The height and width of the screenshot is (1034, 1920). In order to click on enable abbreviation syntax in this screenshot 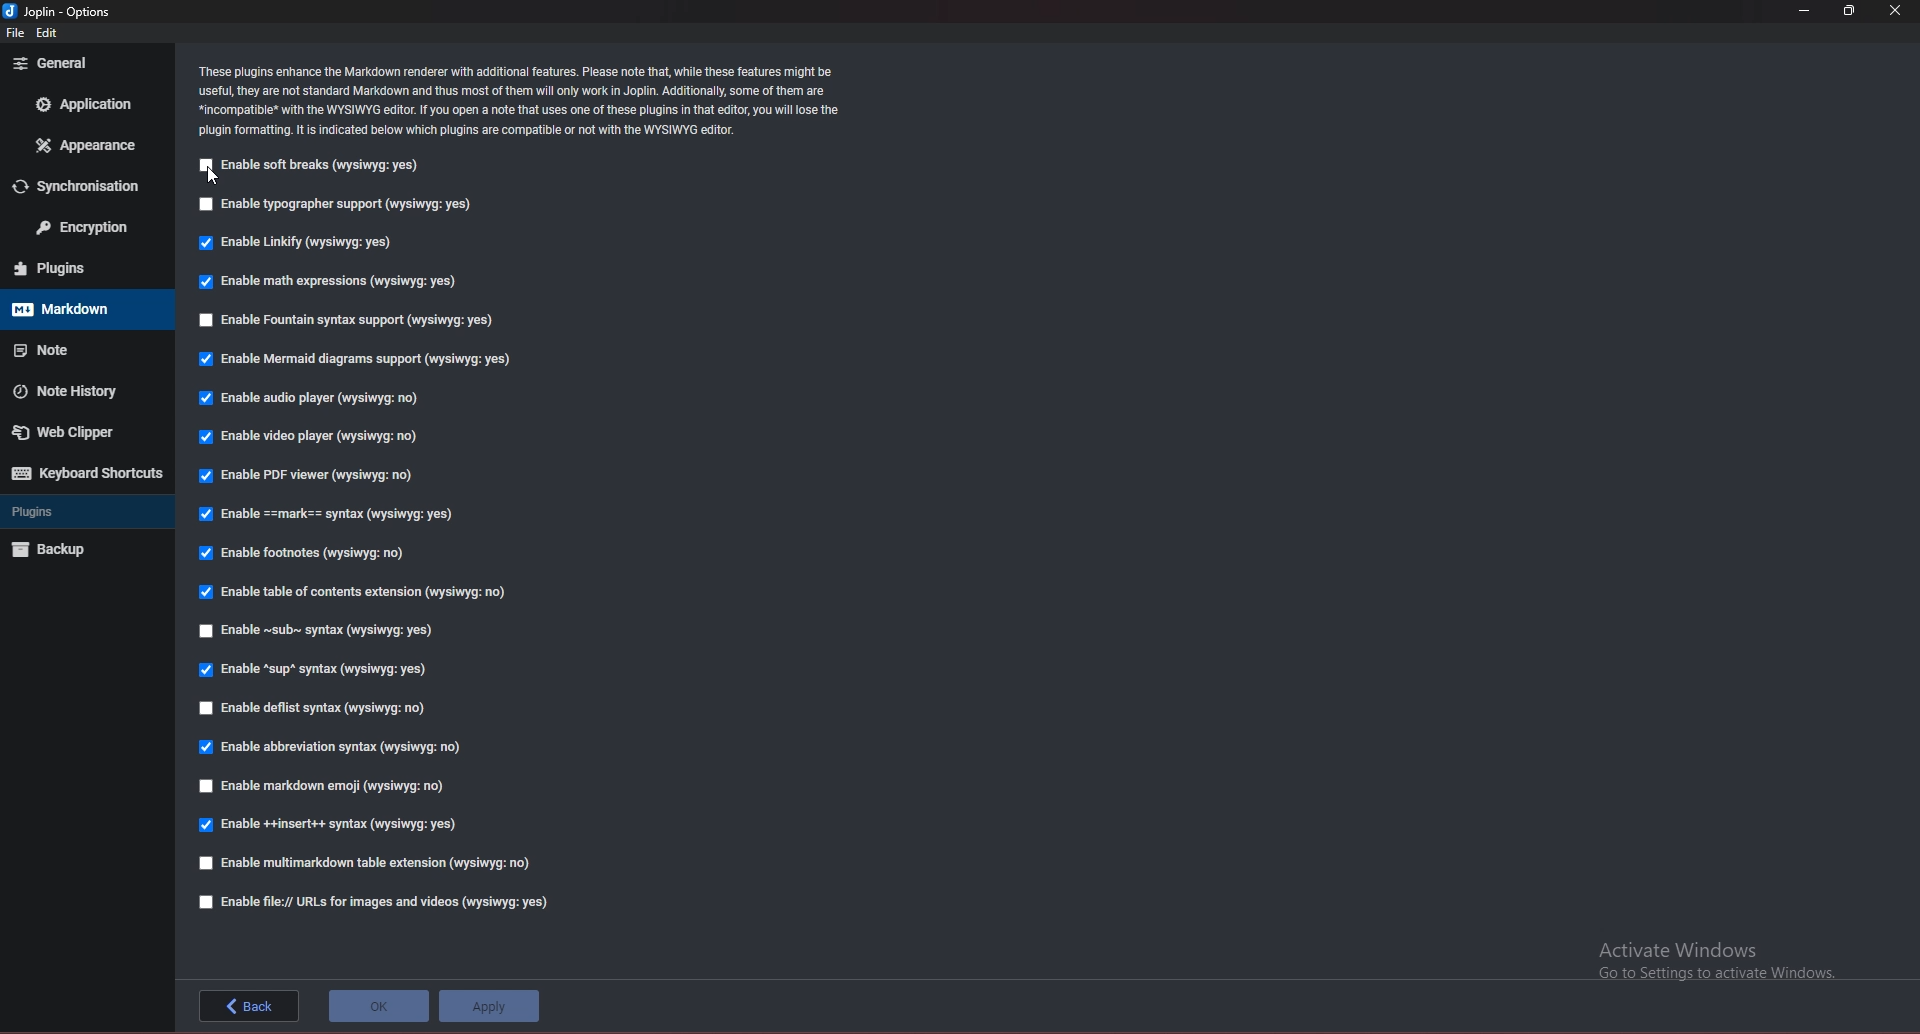, I will do `click(335, 745)`.